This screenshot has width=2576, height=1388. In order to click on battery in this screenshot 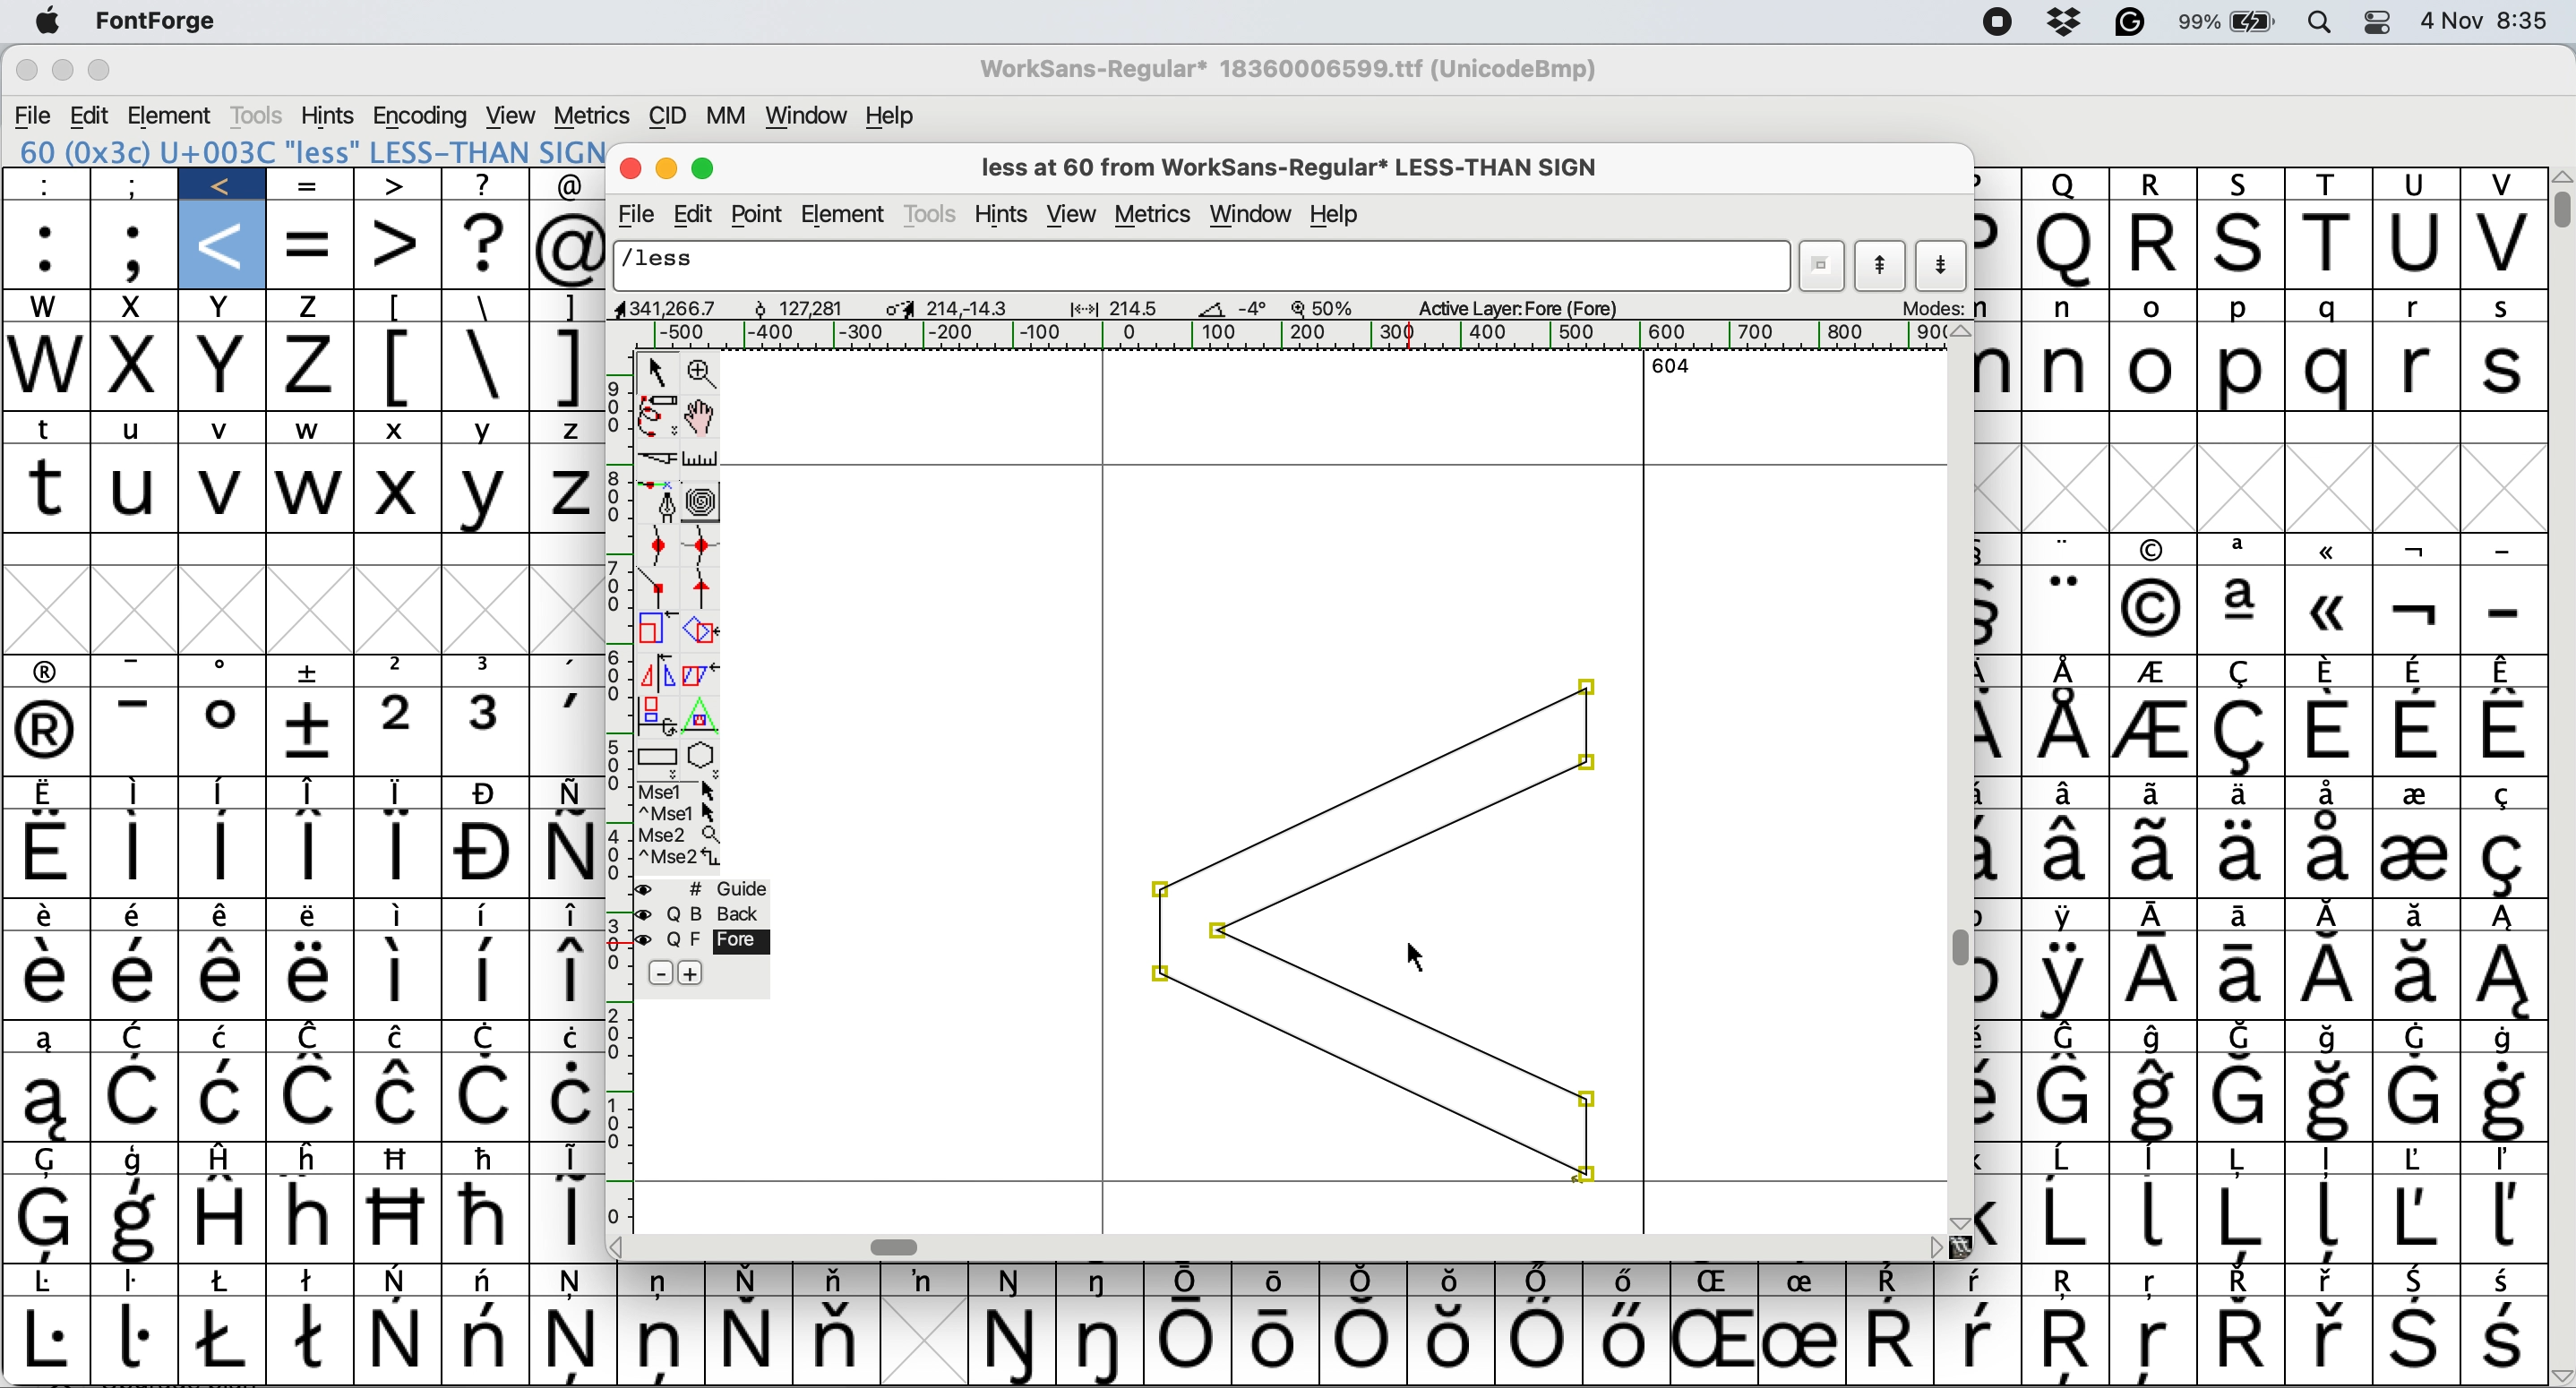, I will do `click(2227, 22)`.